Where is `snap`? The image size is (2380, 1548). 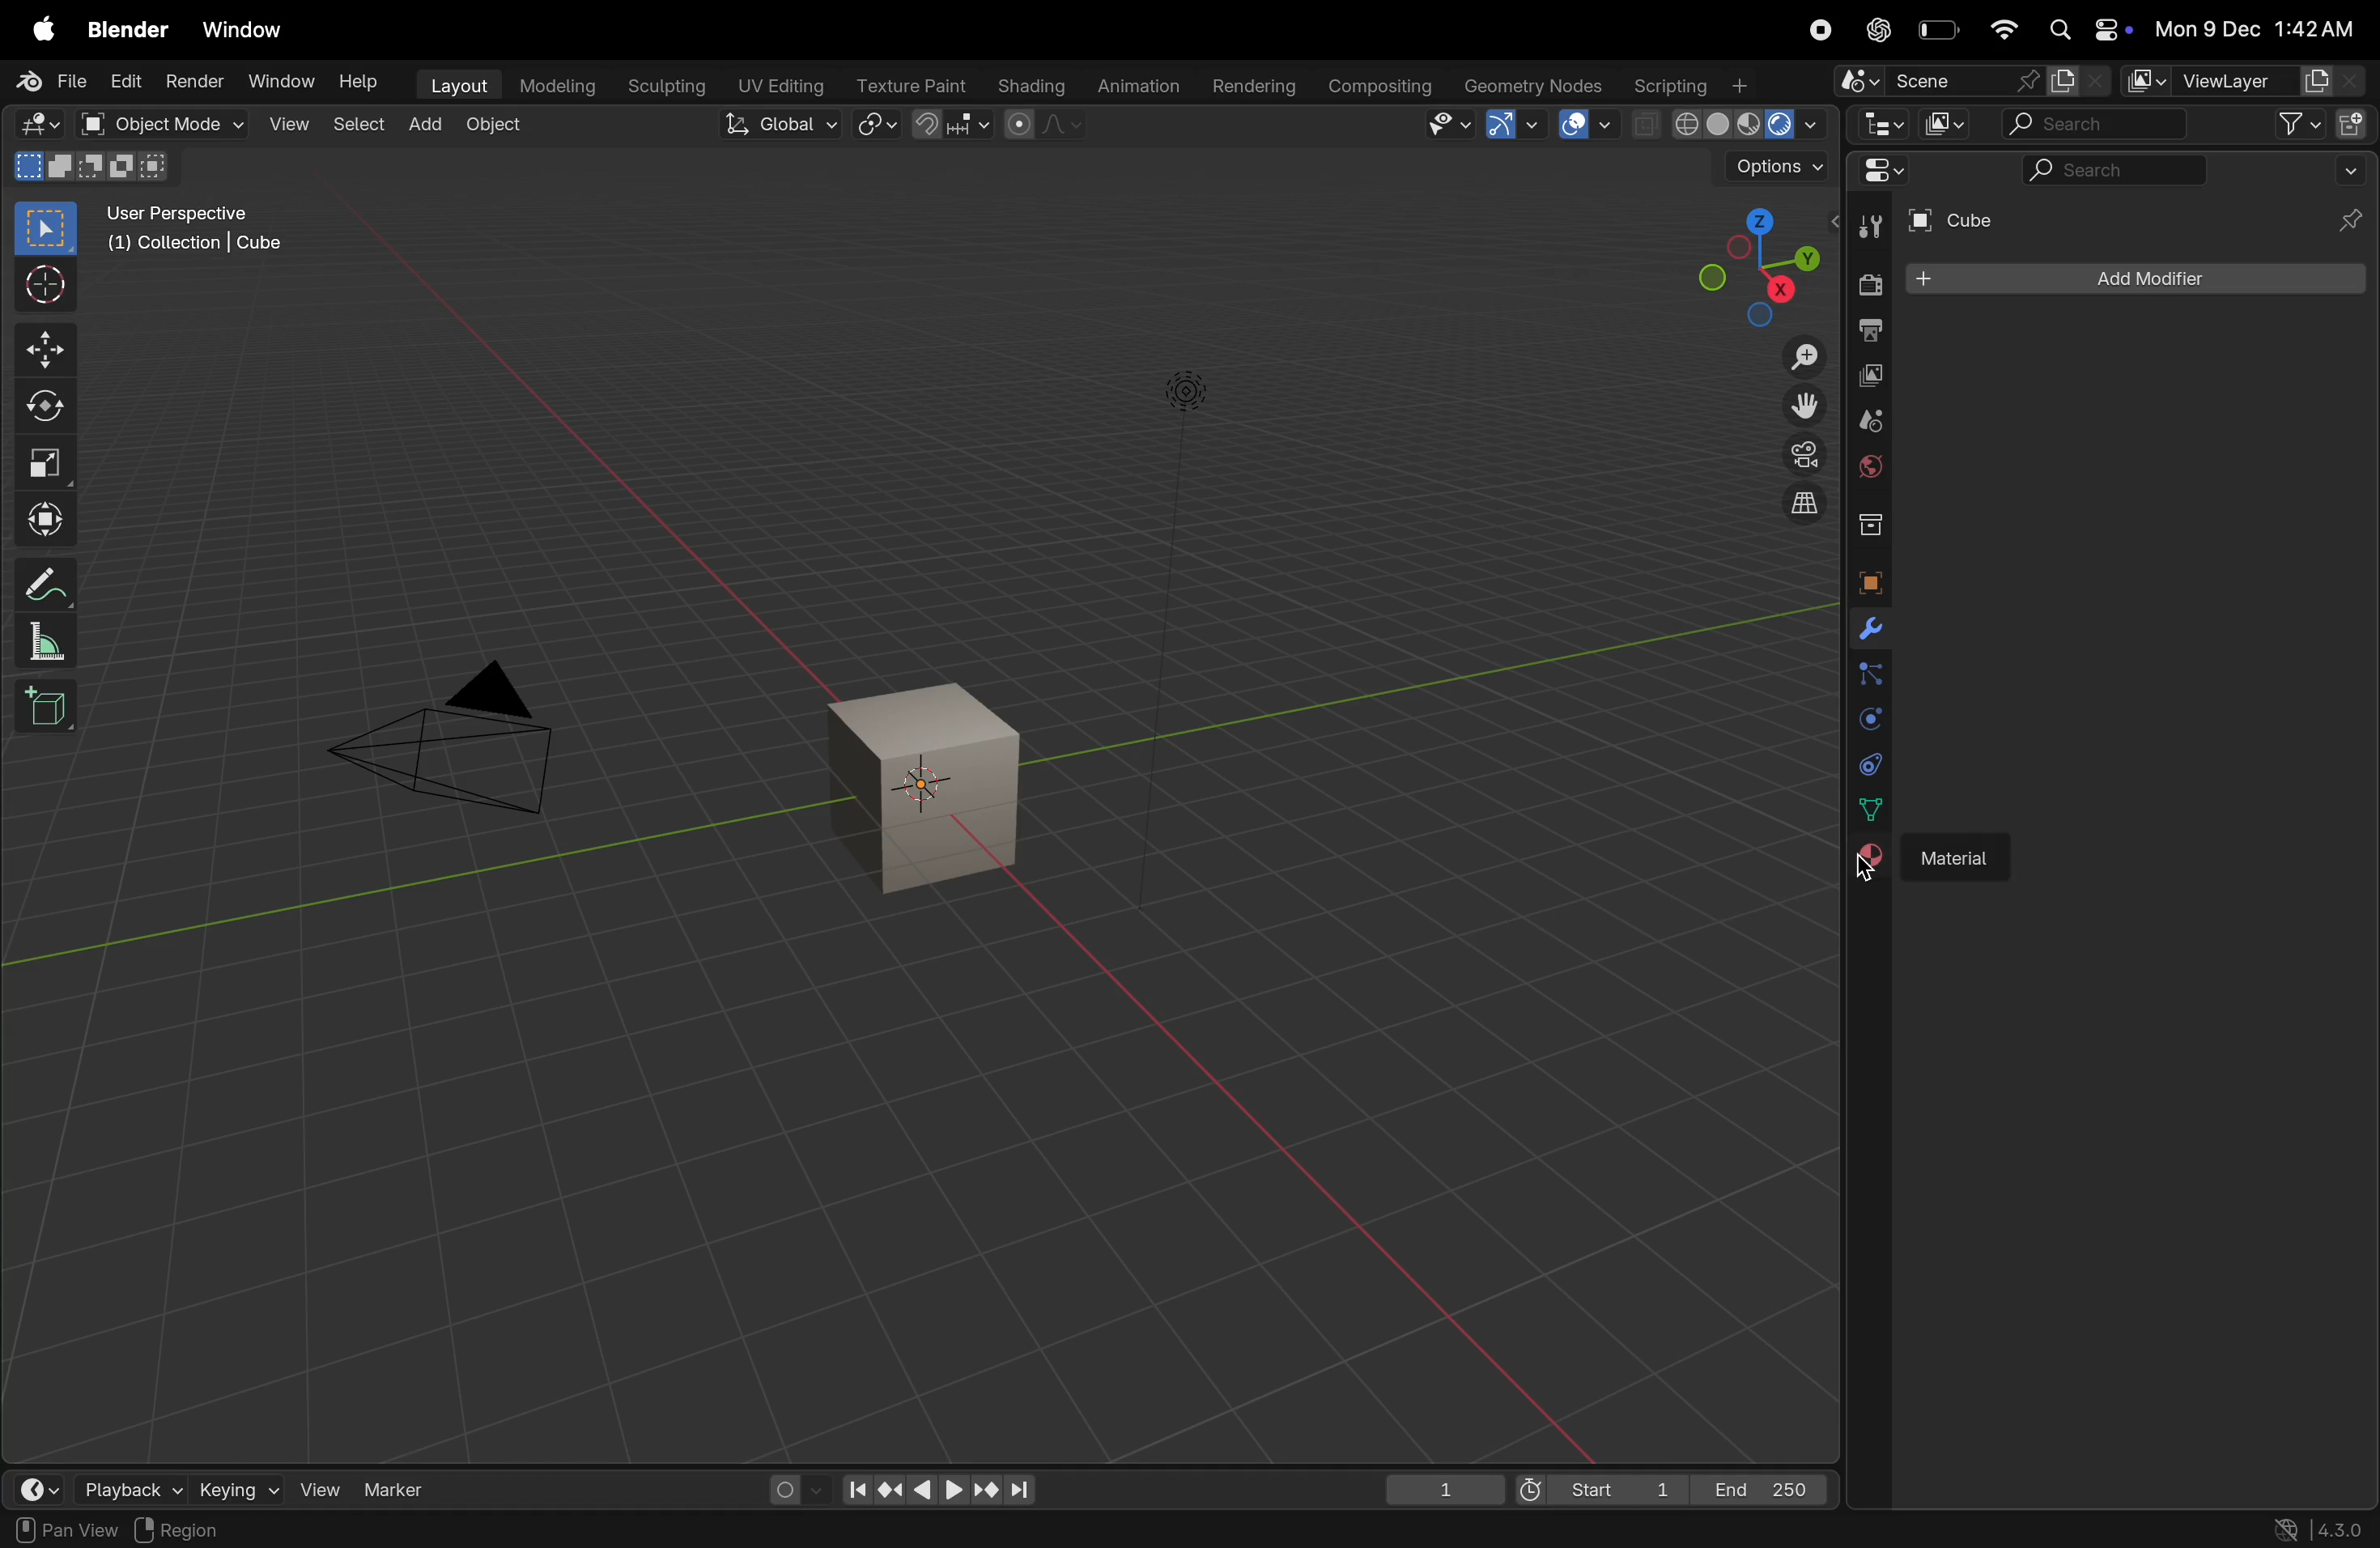 snap is located at coordinates (951, 126).